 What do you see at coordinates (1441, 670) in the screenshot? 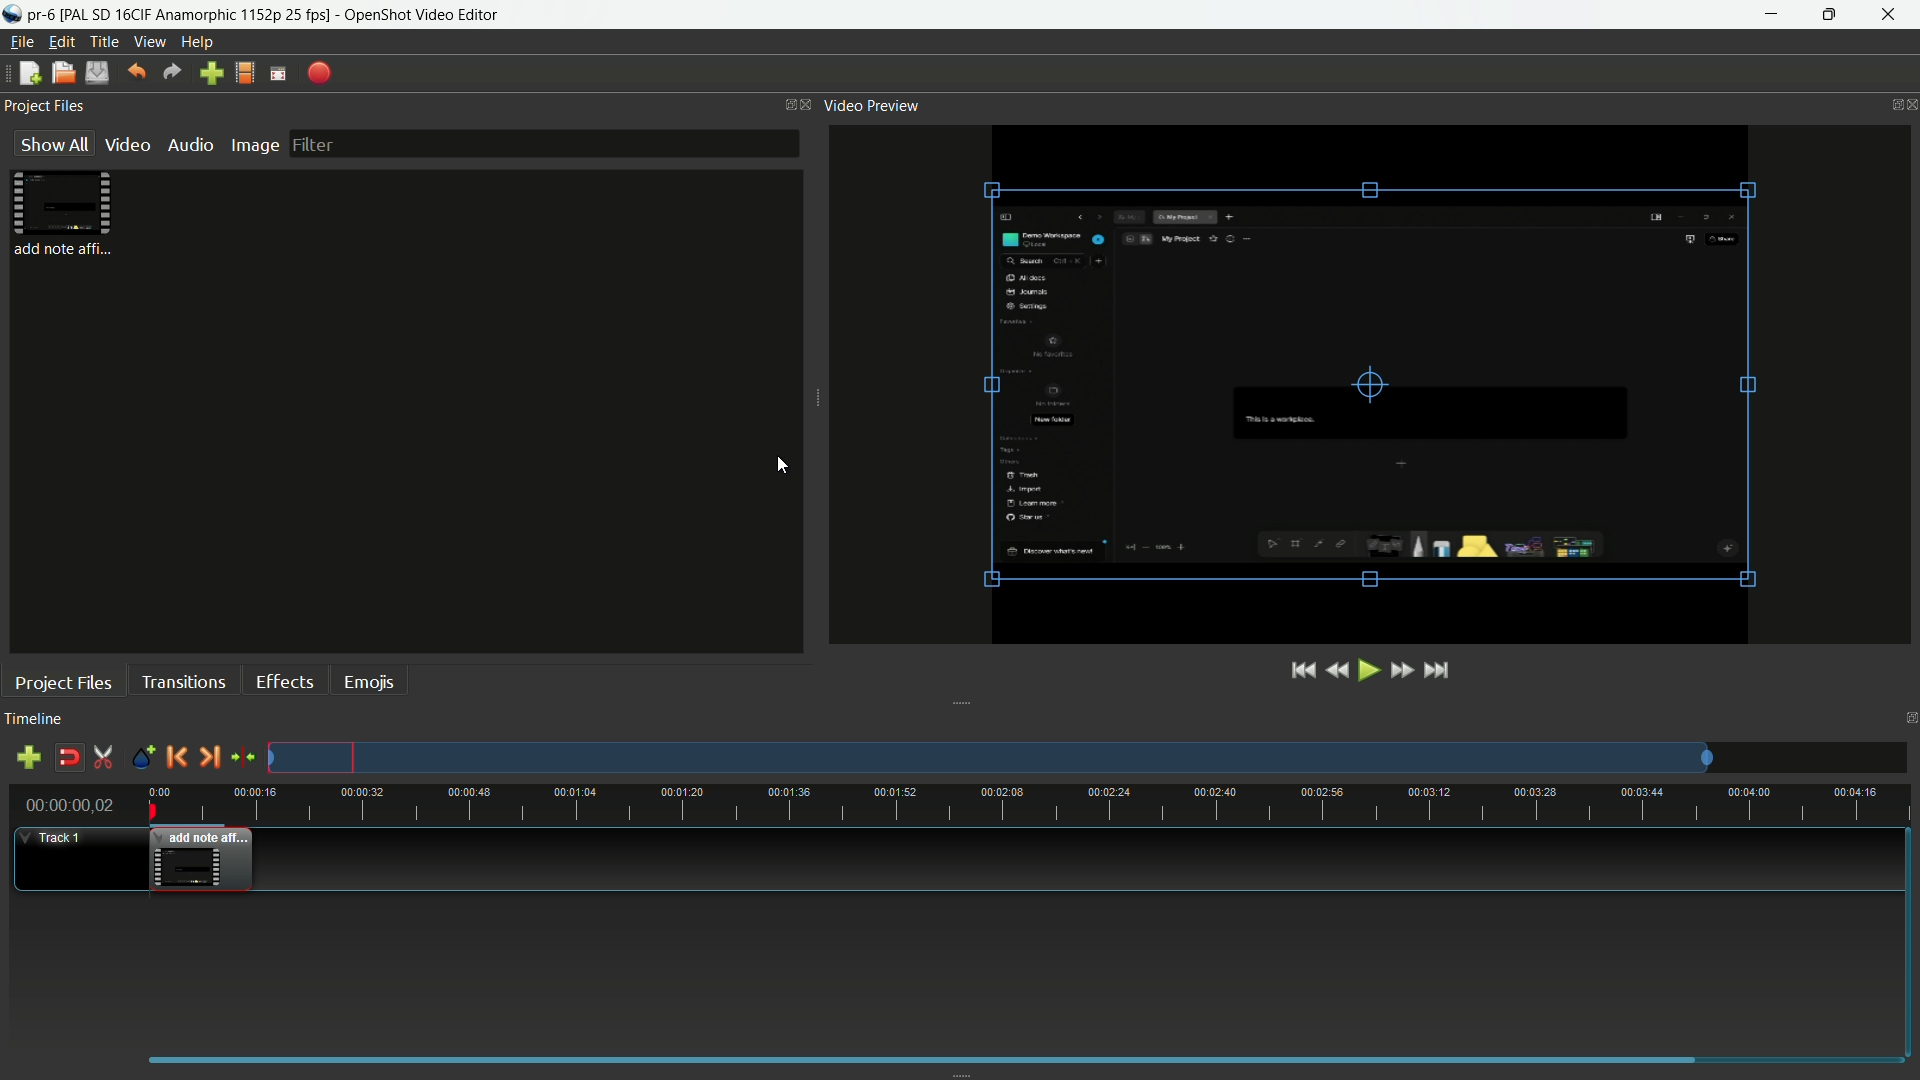
I see `jump to end` at bounding box center [1441, 670].